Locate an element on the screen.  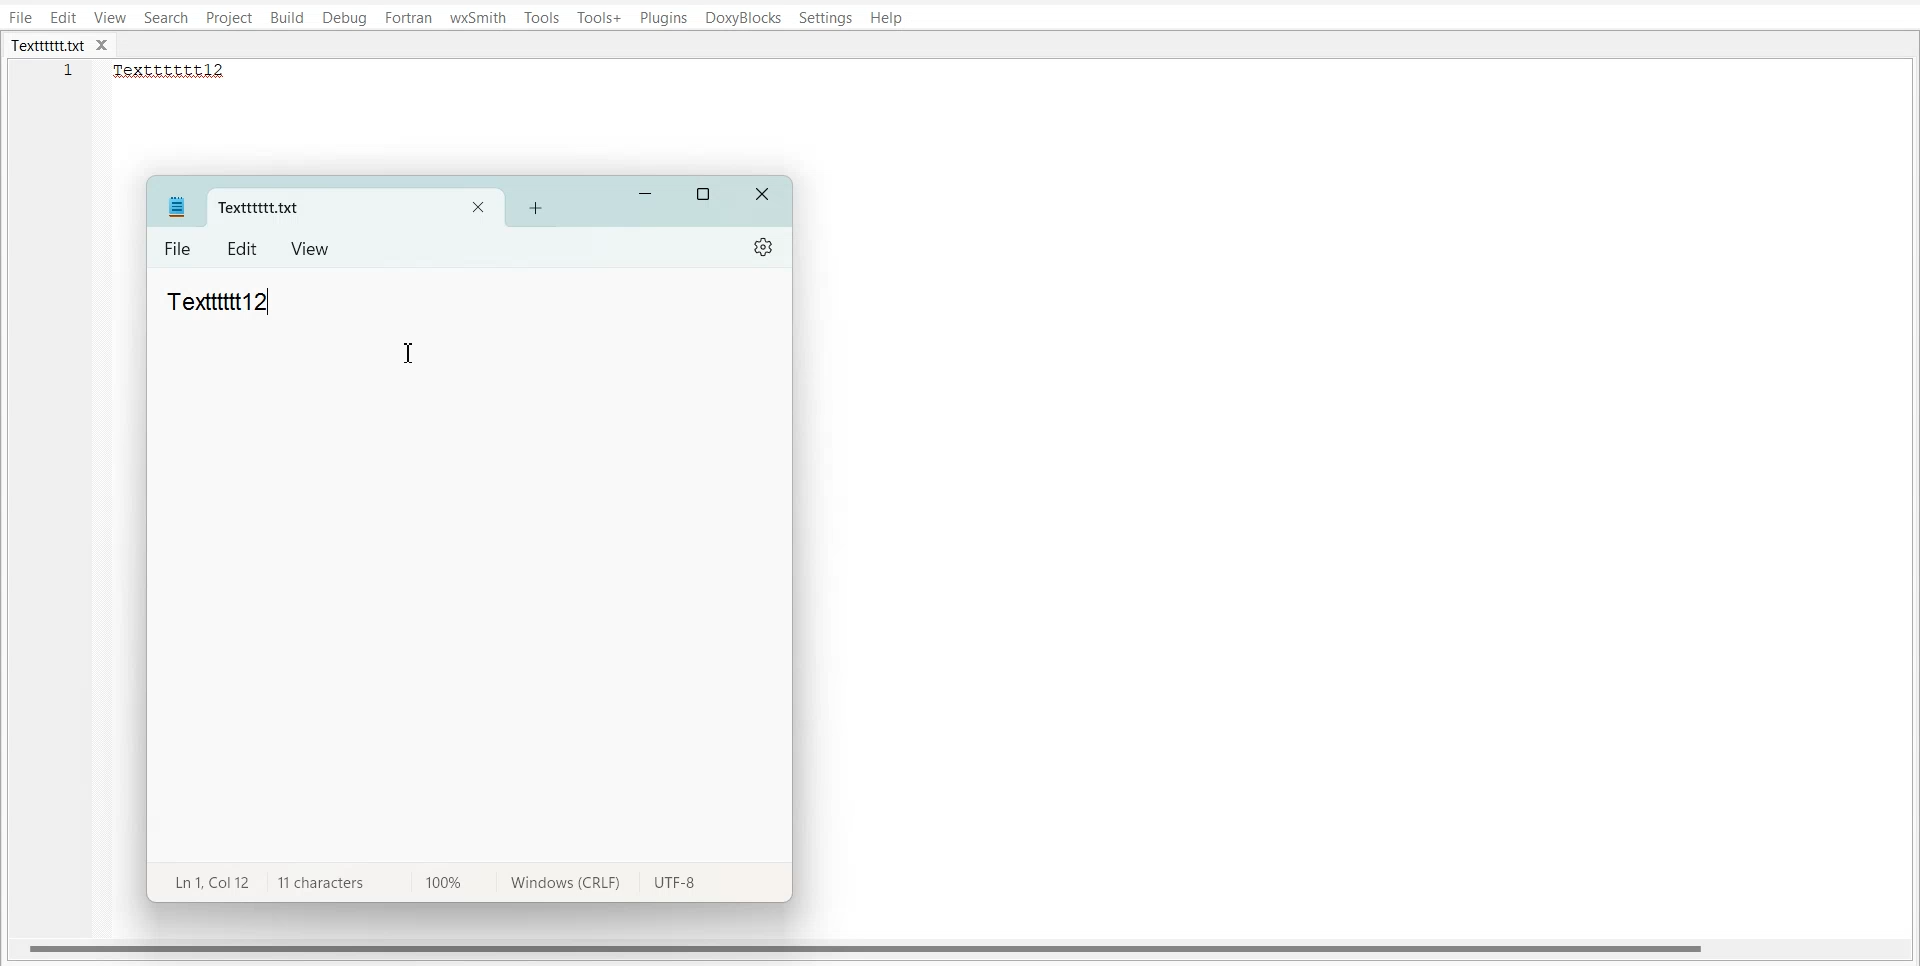
100% is located at coordinates (438, 881).